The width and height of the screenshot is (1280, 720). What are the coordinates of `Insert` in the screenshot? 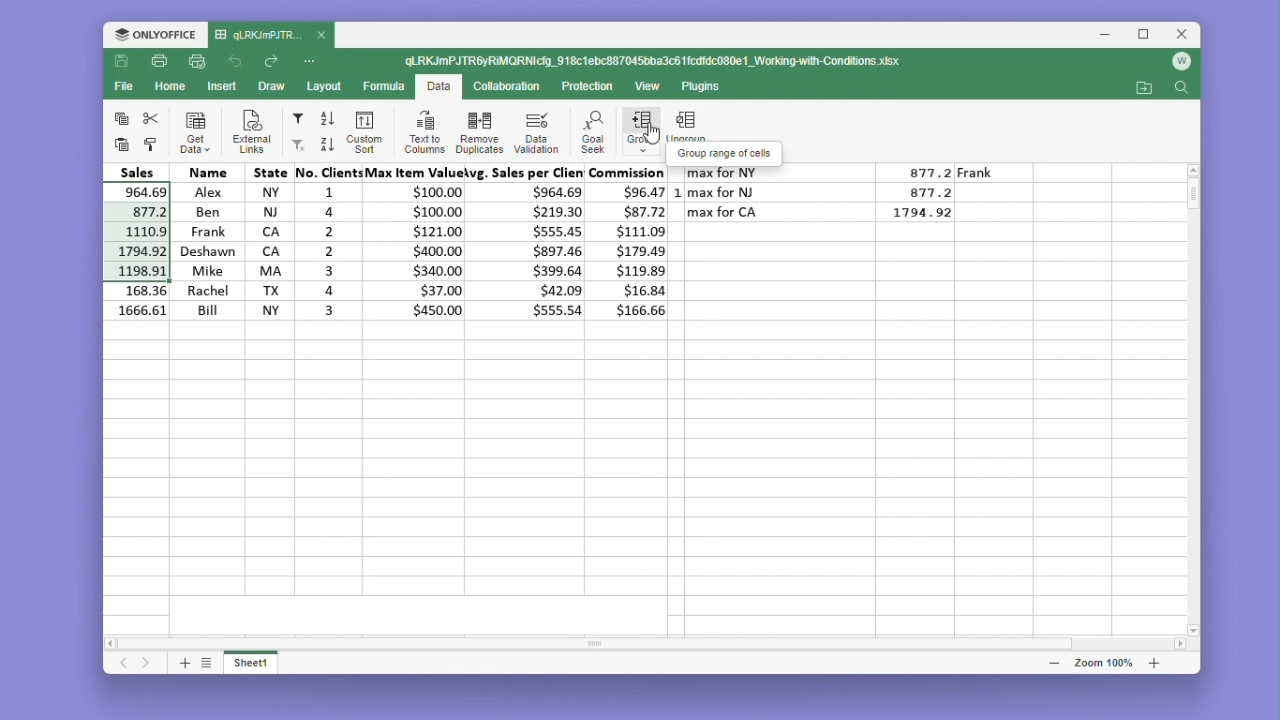 It's located at (222, 85).